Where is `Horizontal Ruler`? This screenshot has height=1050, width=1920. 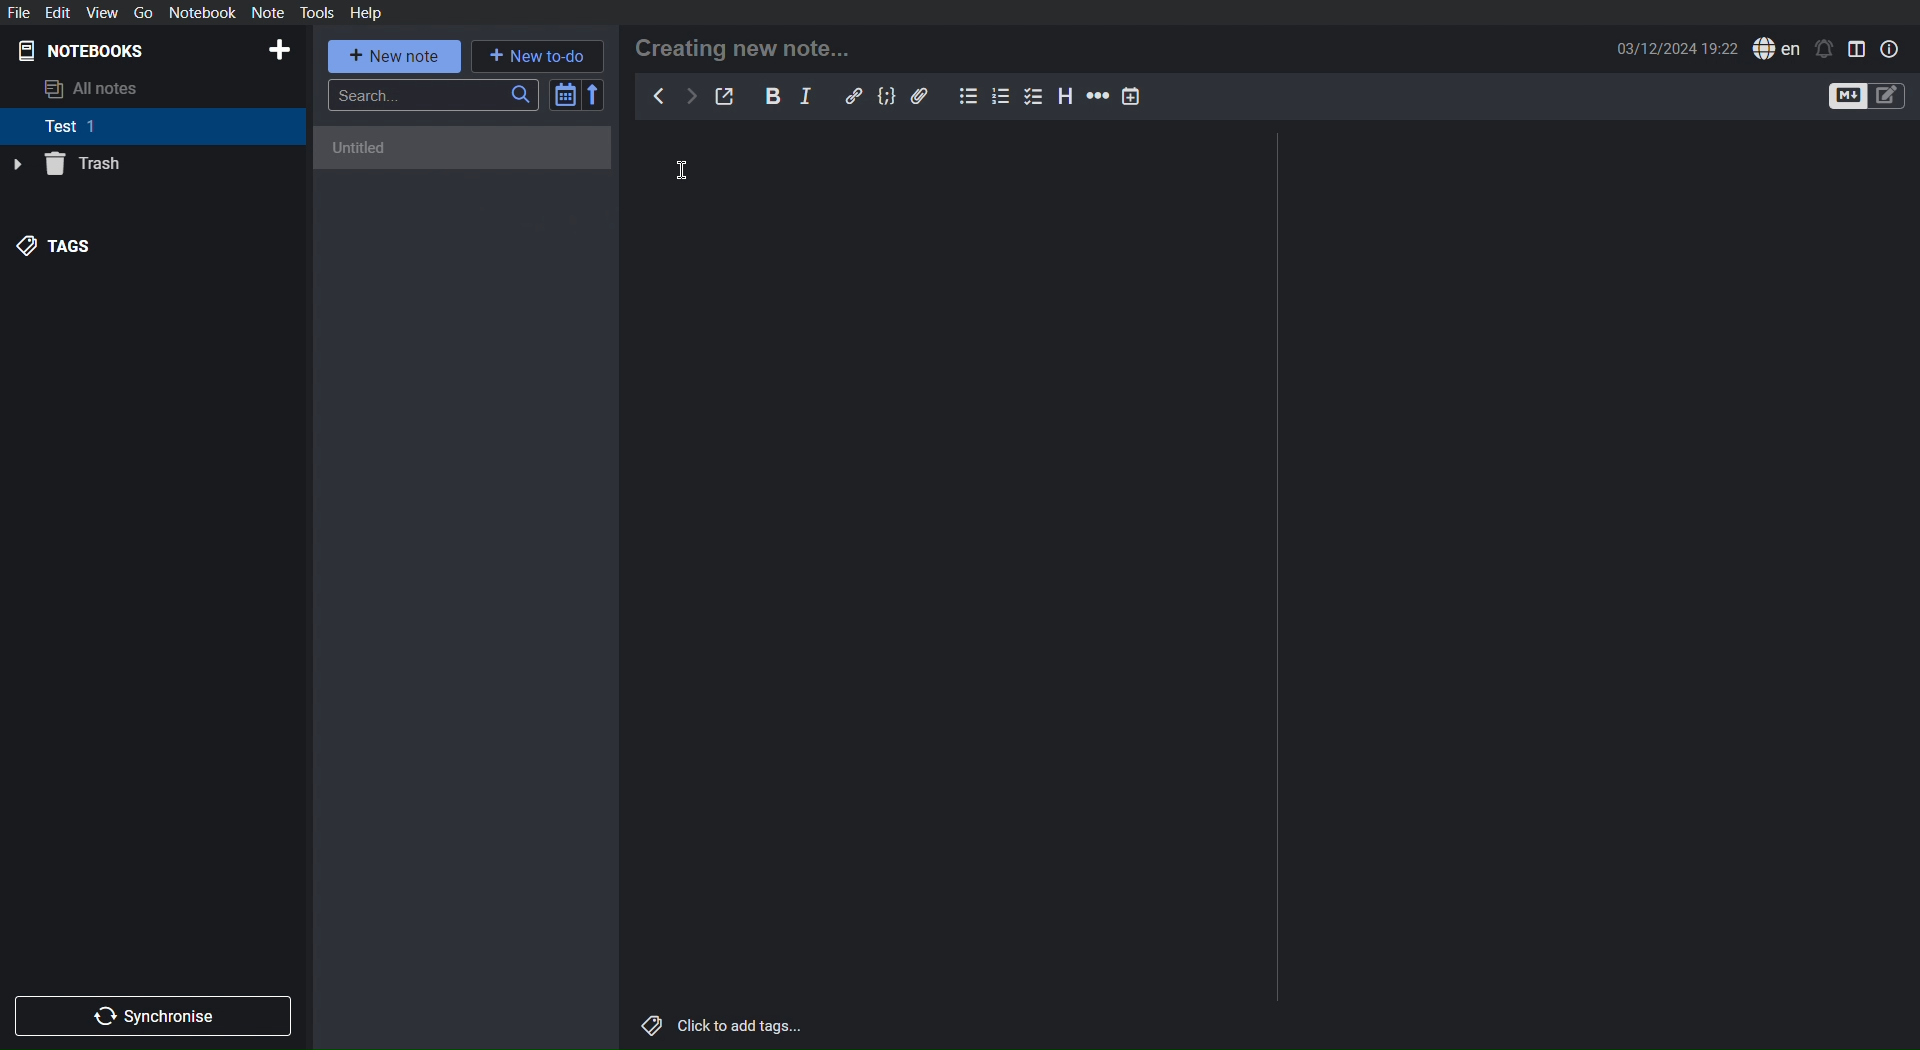 Horizontal Ruler is located at coordinates (1097, 97).